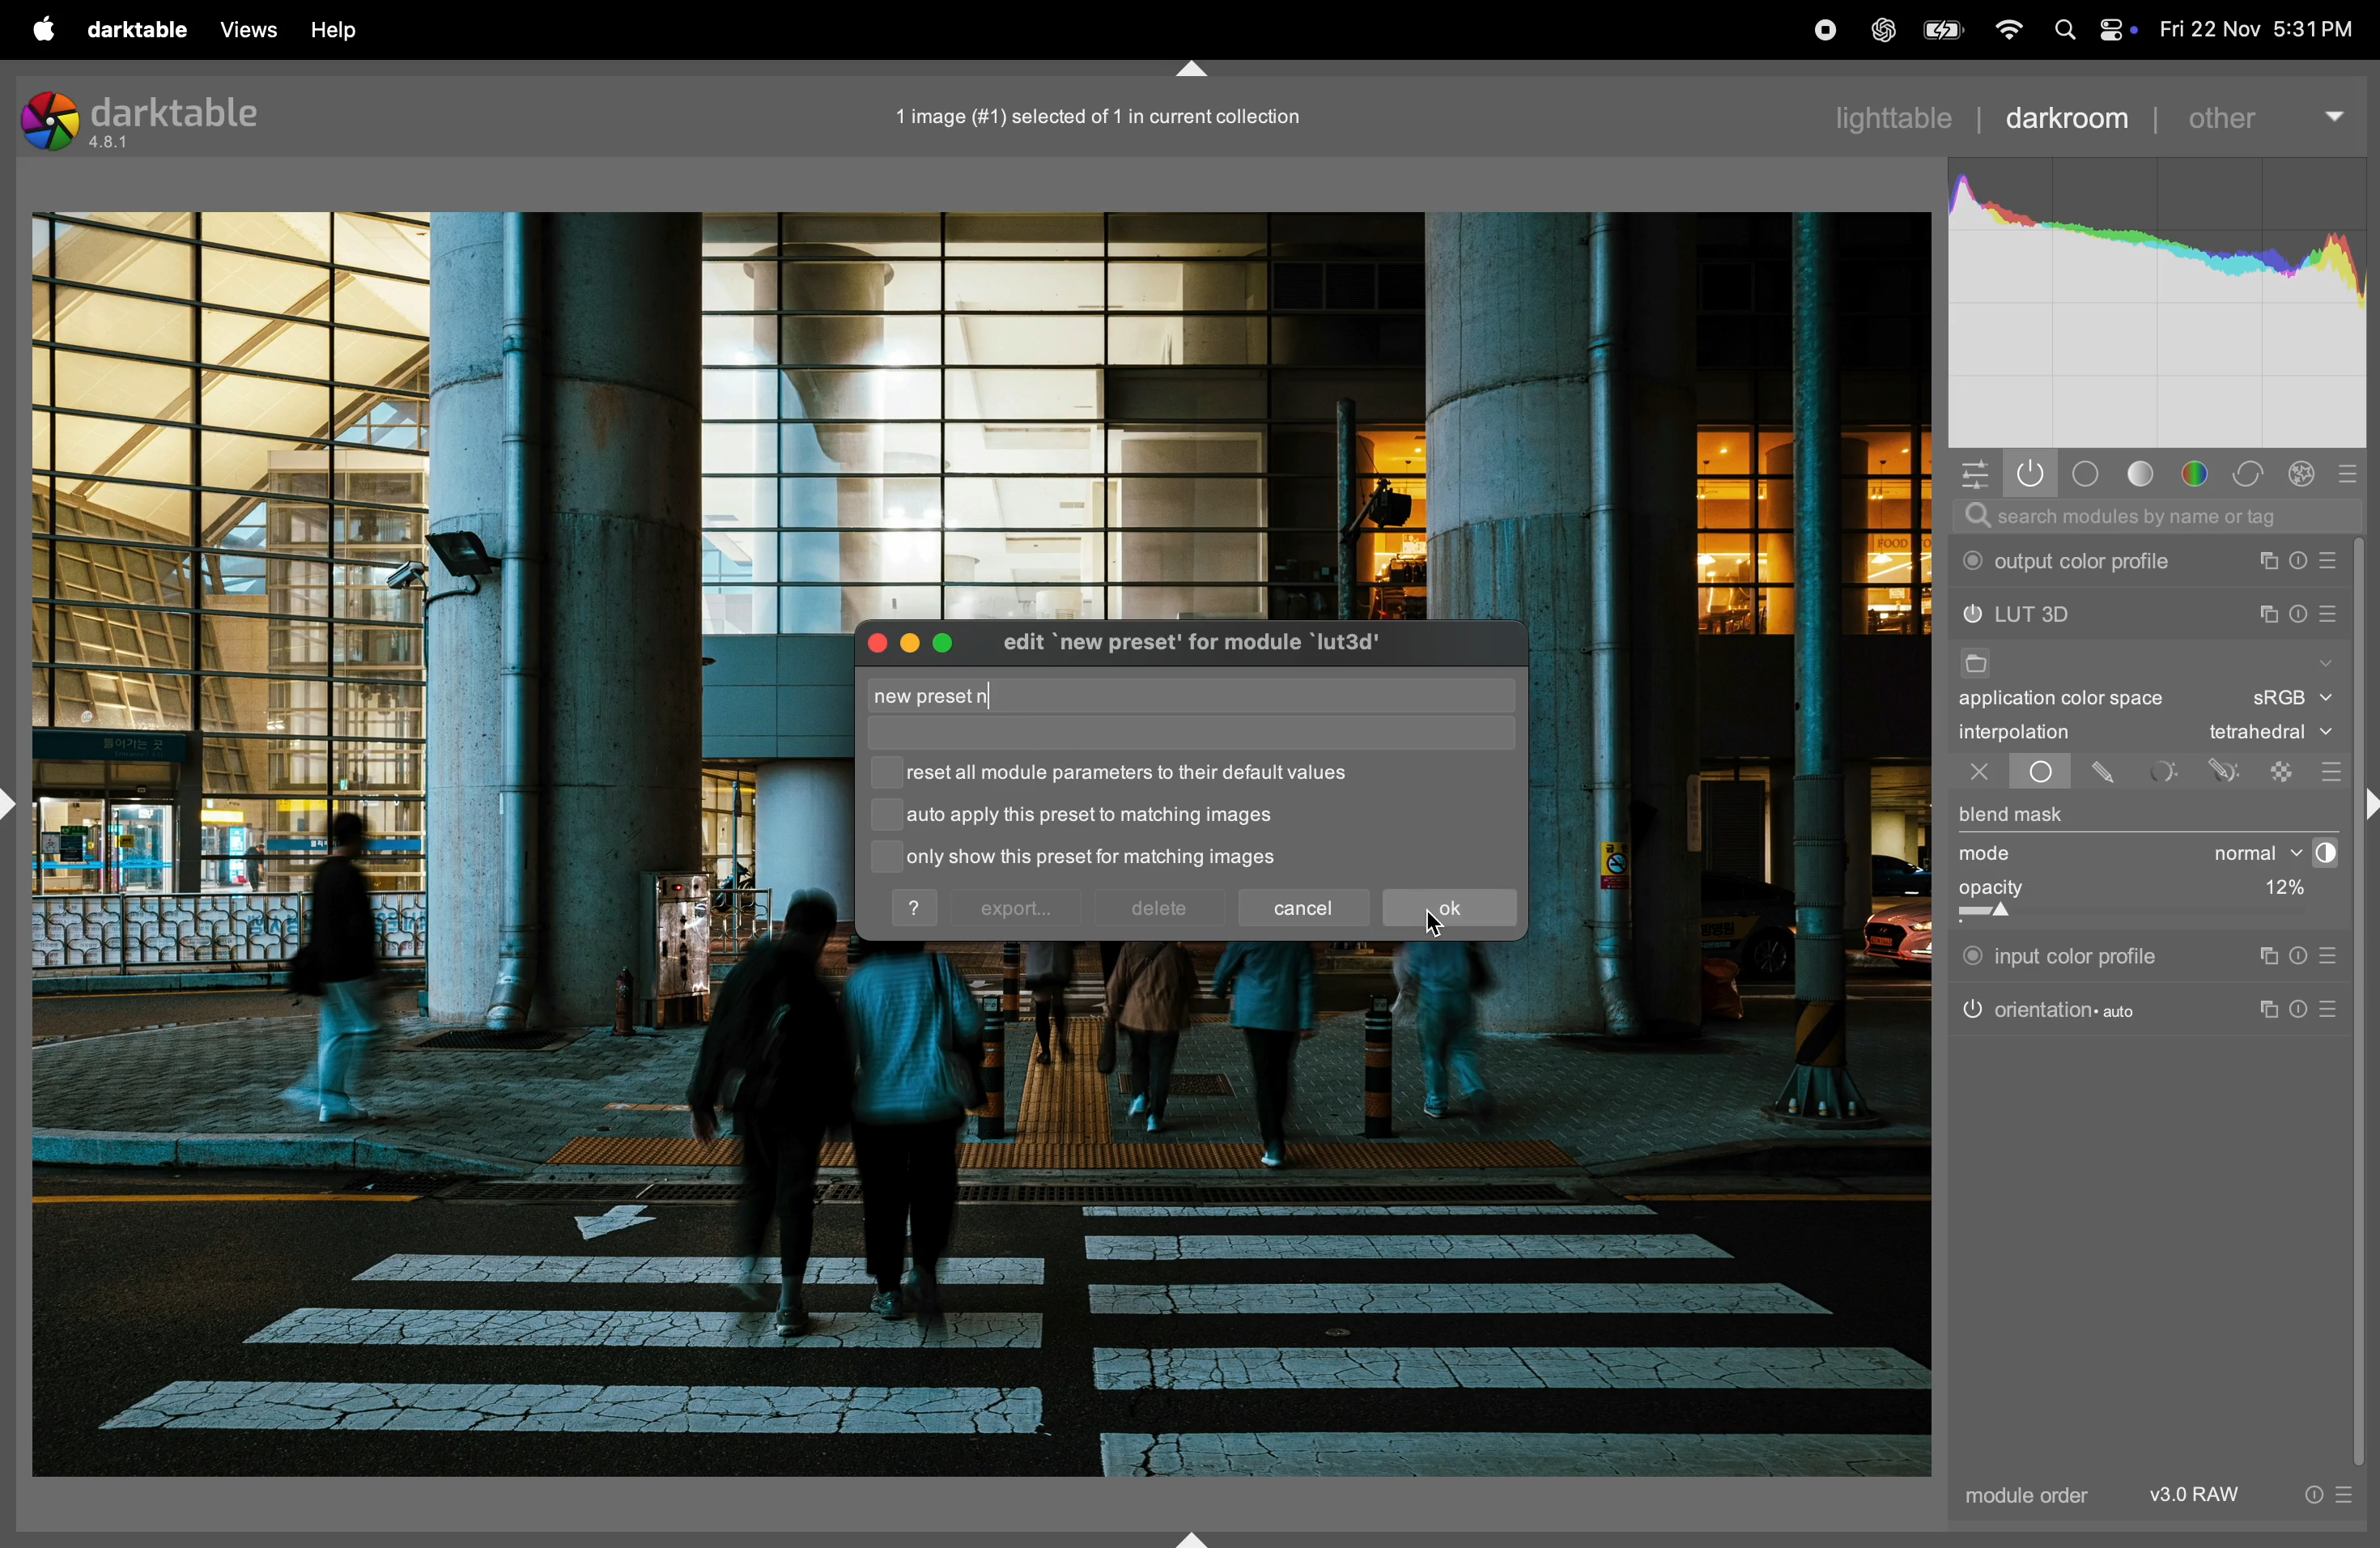 The width and height of the screenshot is (2380, 1548). Describe the element at coordinates (2270, 734) in the screenshot. I see `tetrahedral` at that location.